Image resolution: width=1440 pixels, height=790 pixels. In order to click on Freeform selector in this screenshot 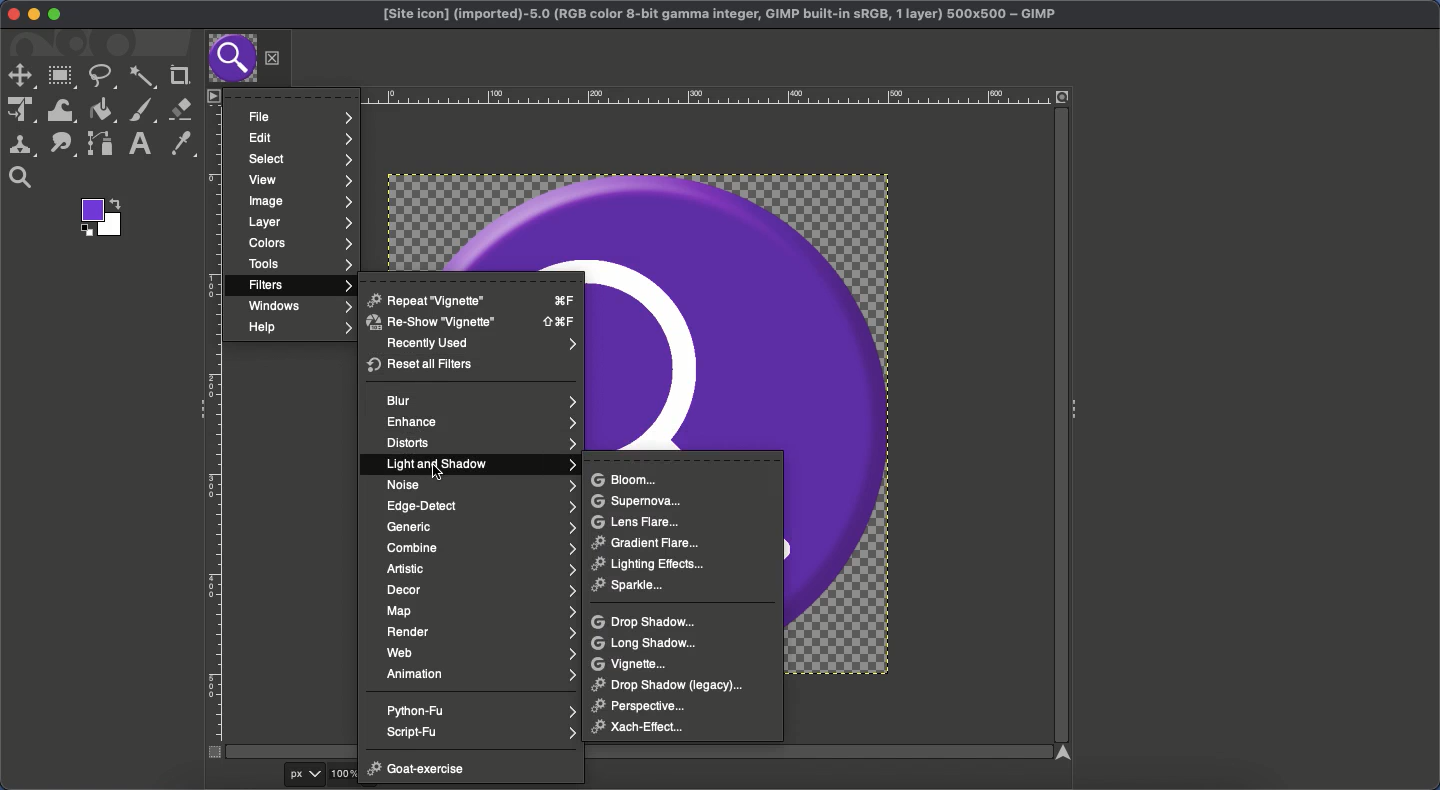, I will do `click(101, 76)`.